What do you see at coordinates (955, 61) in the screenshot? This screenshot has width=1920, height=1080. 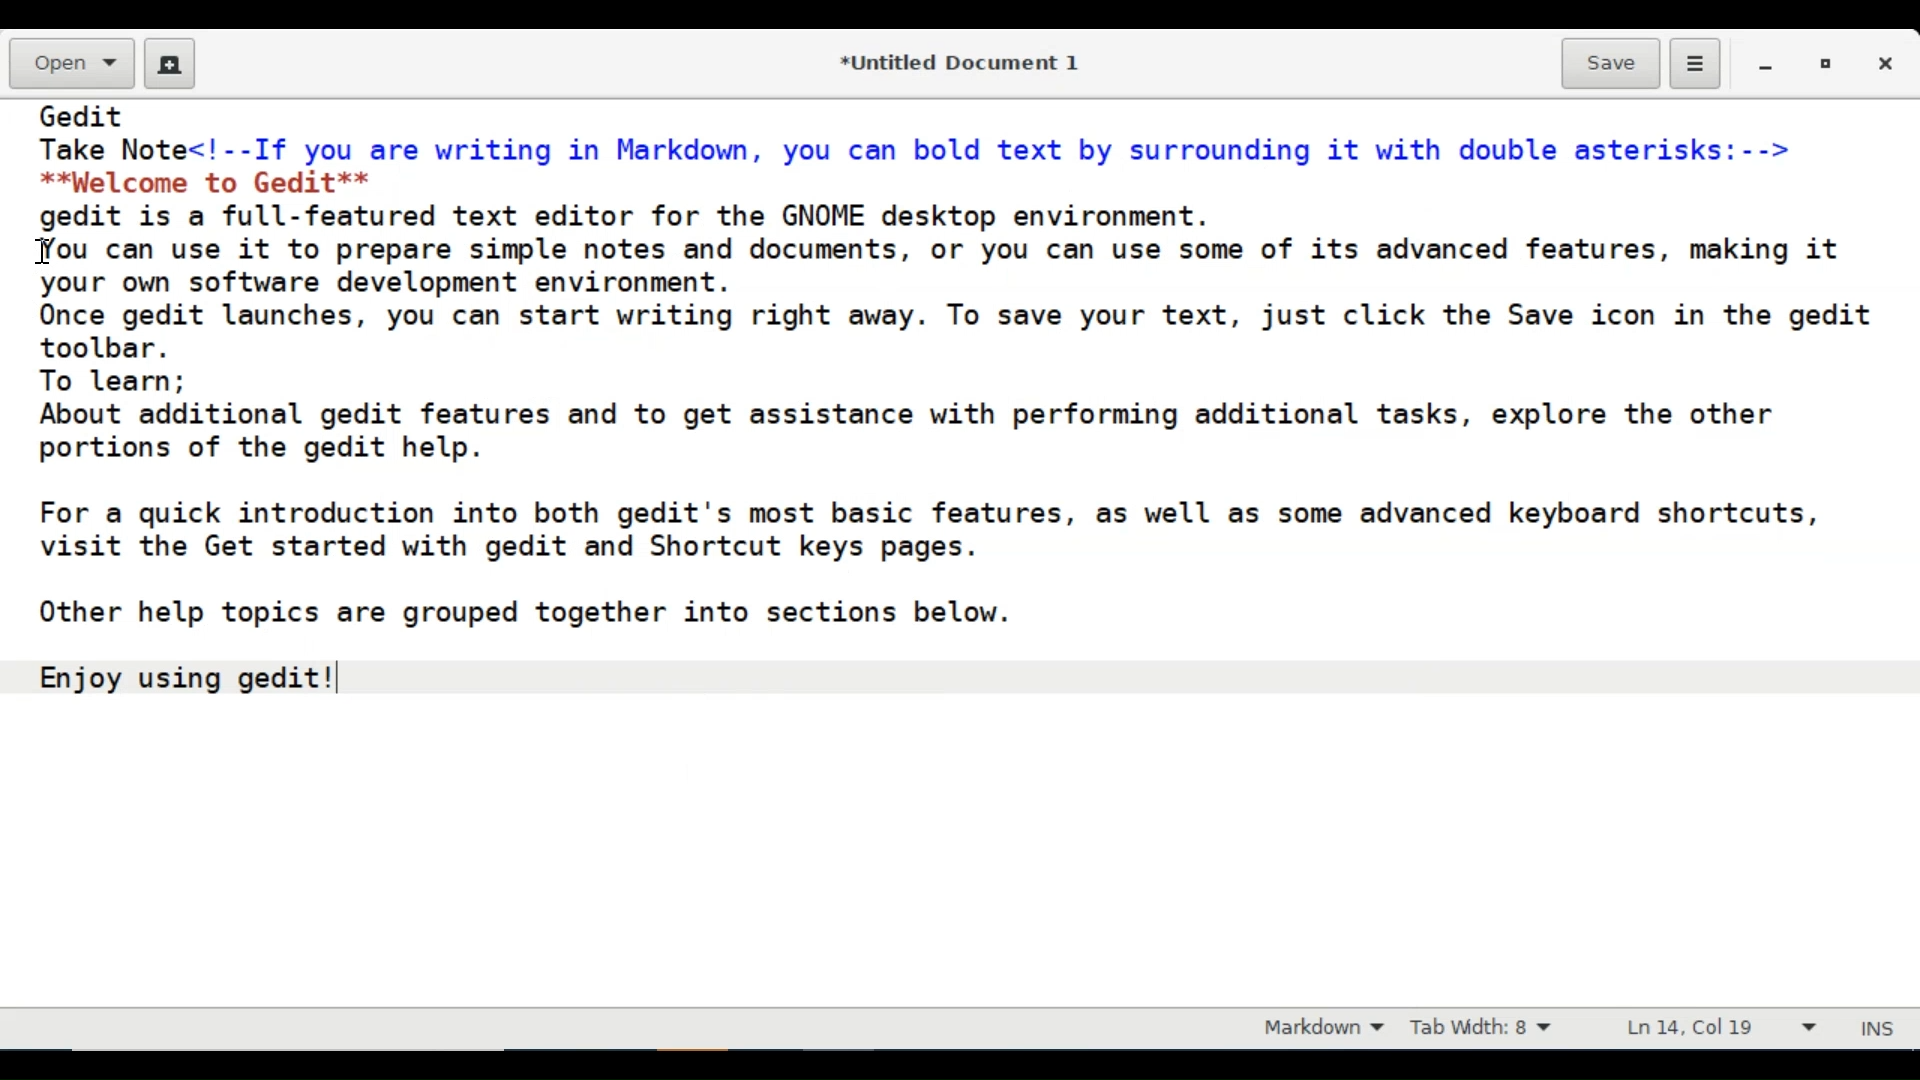 I see `Untitled  document` at bounding box center [955, 61].